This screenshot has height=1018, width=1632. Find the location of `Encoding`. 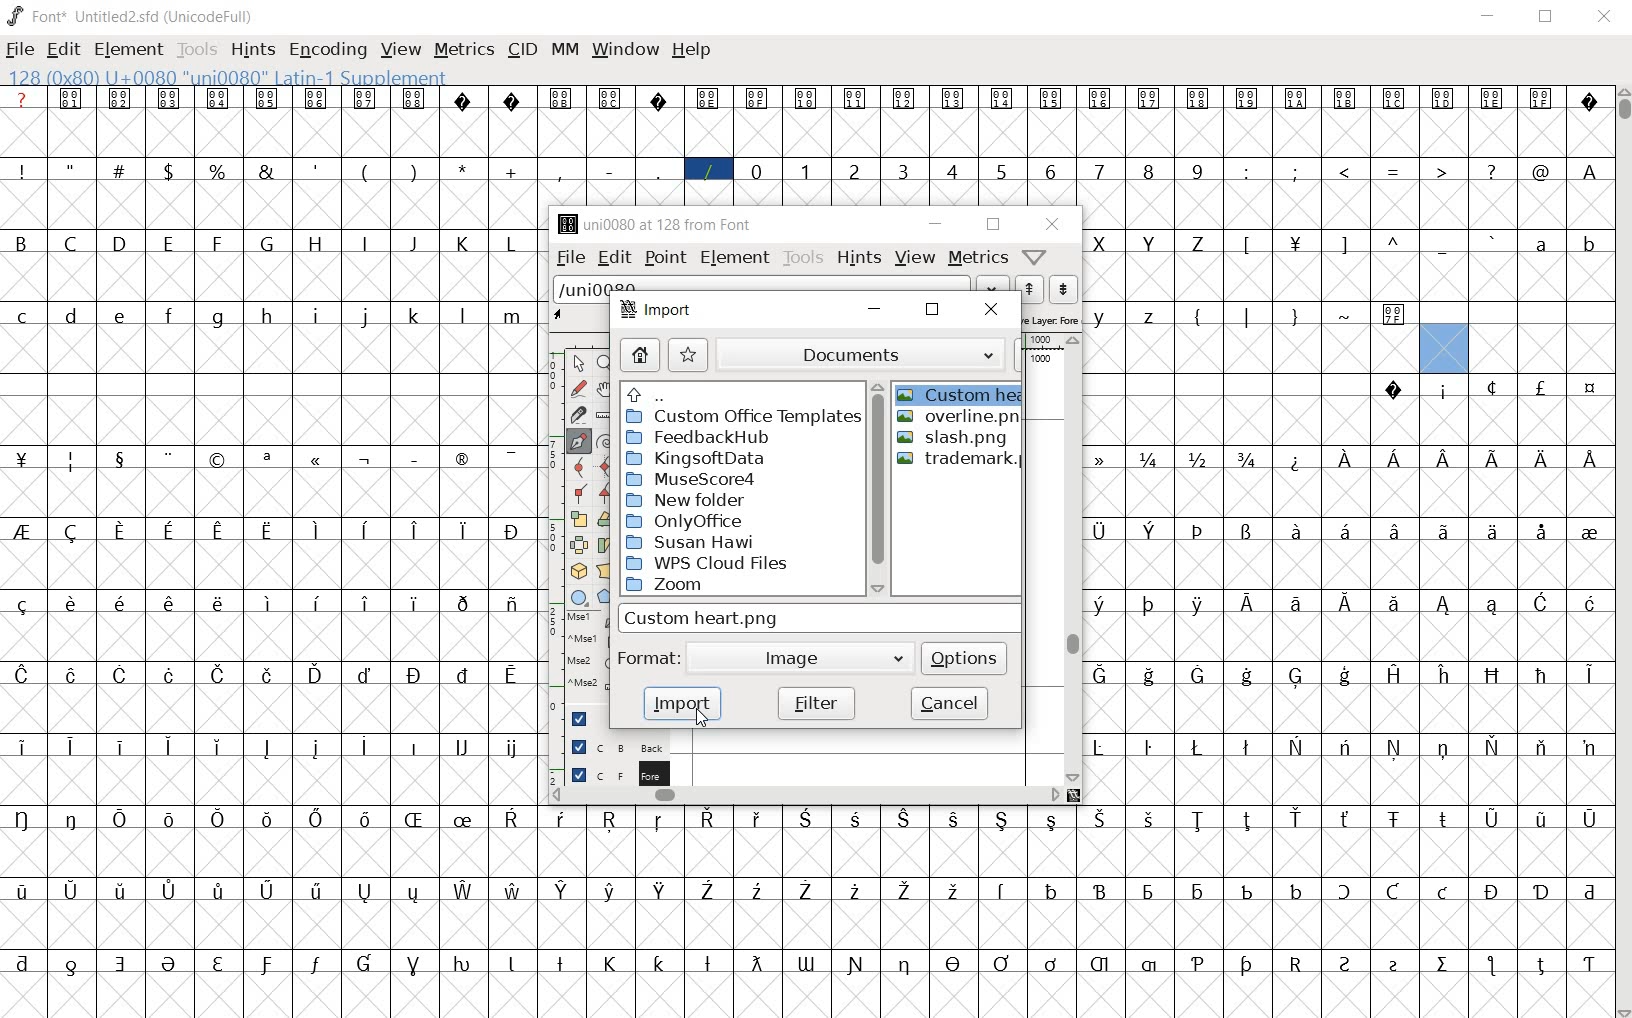

Encoding is located at coordinates (212, 14).